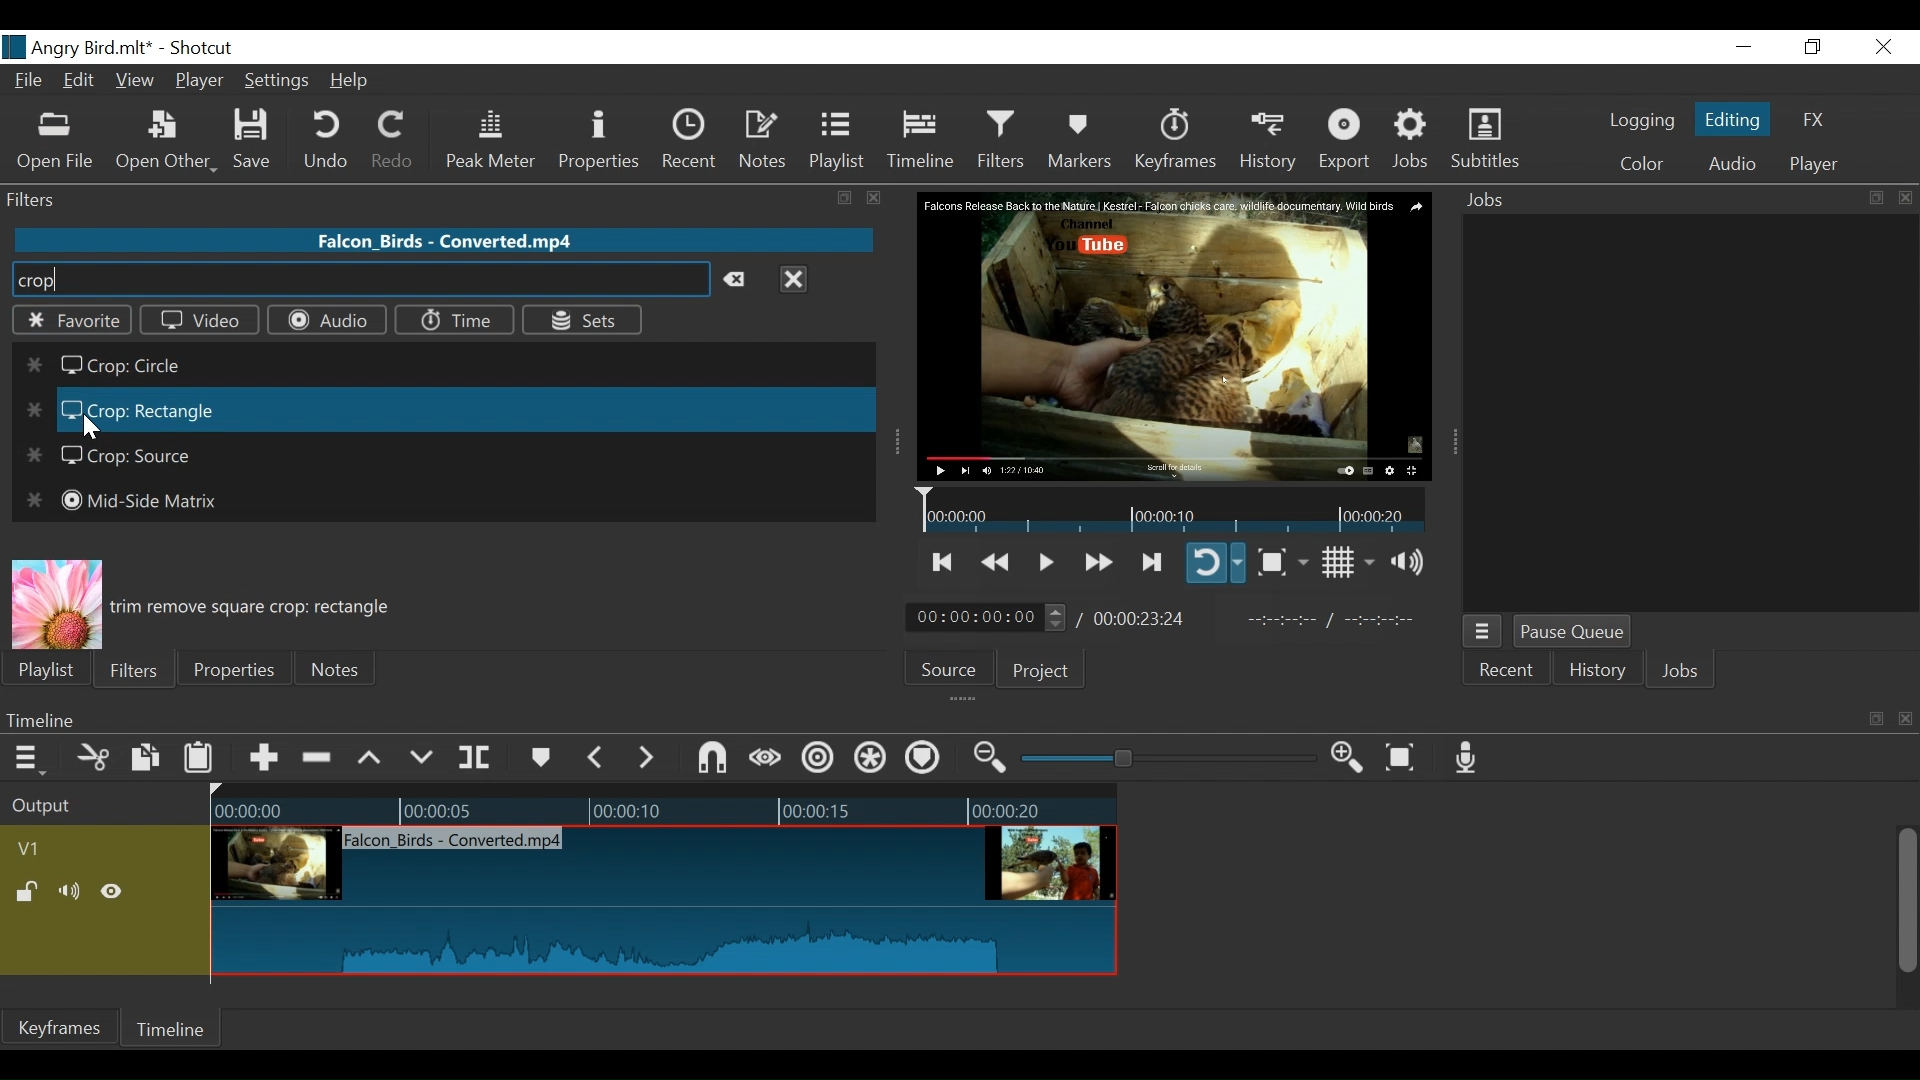 This screenshot has width=1920, height=1080. I want to click on close, so click(1908, 720).